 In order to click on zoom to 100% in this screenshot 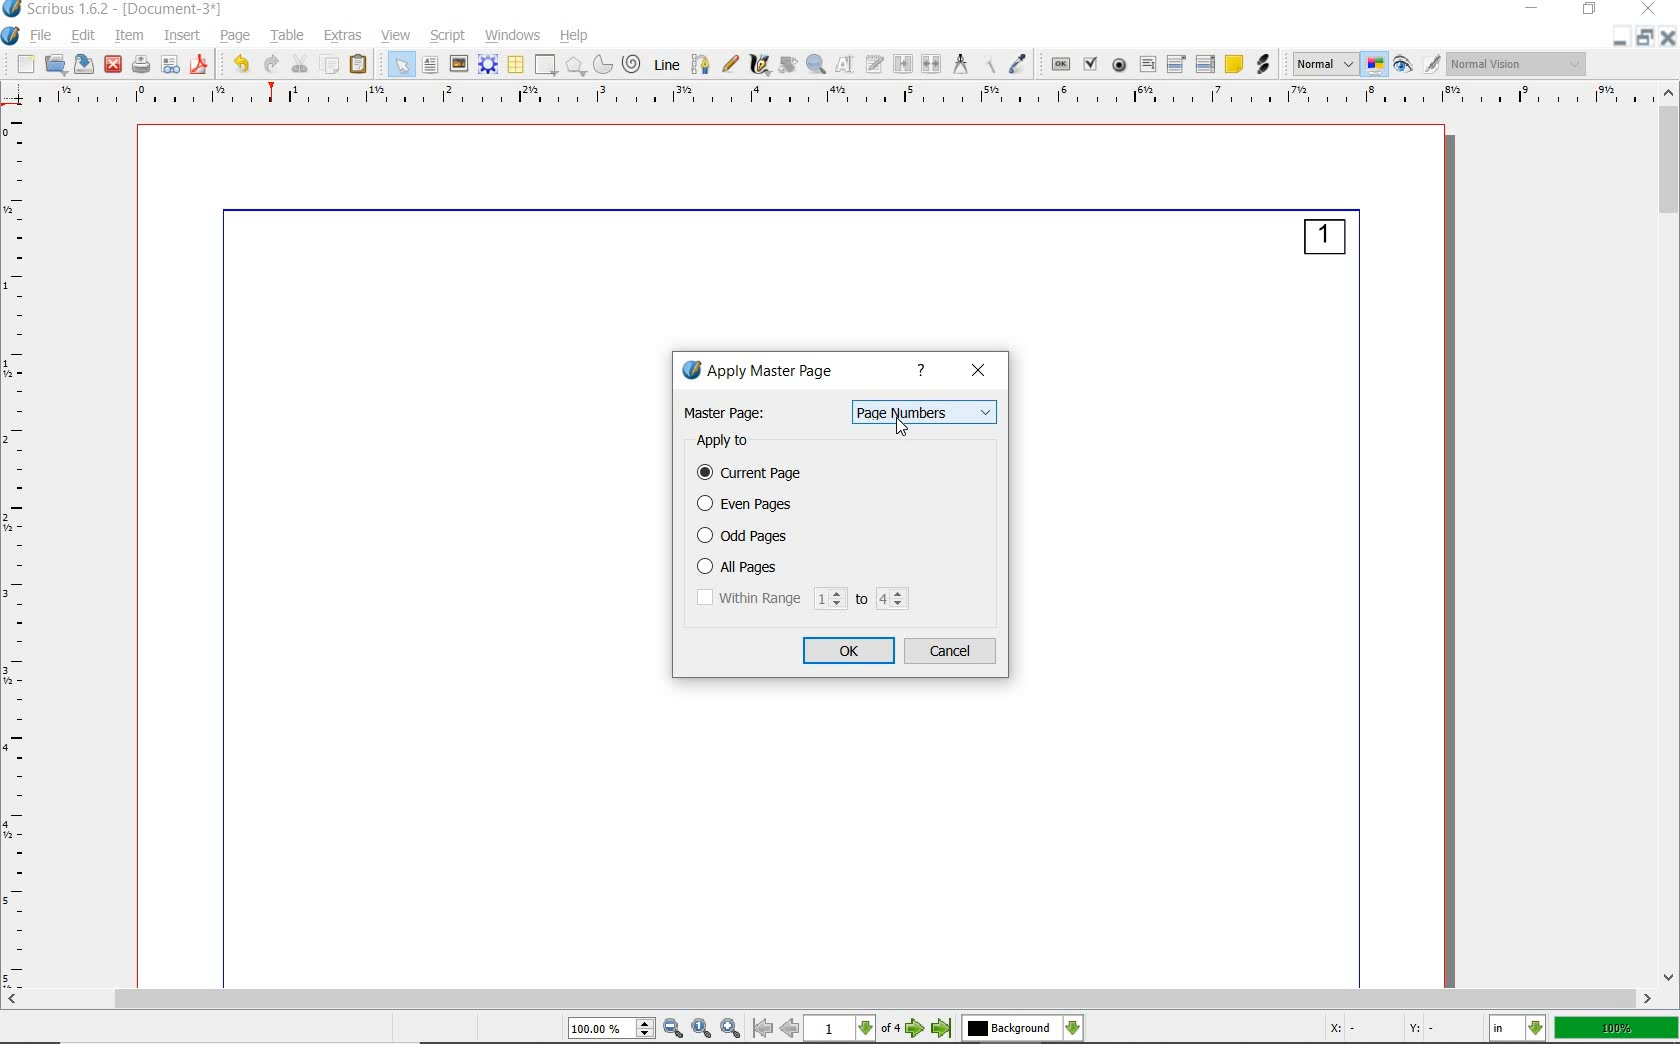, I will do `click(704, 1028)`.